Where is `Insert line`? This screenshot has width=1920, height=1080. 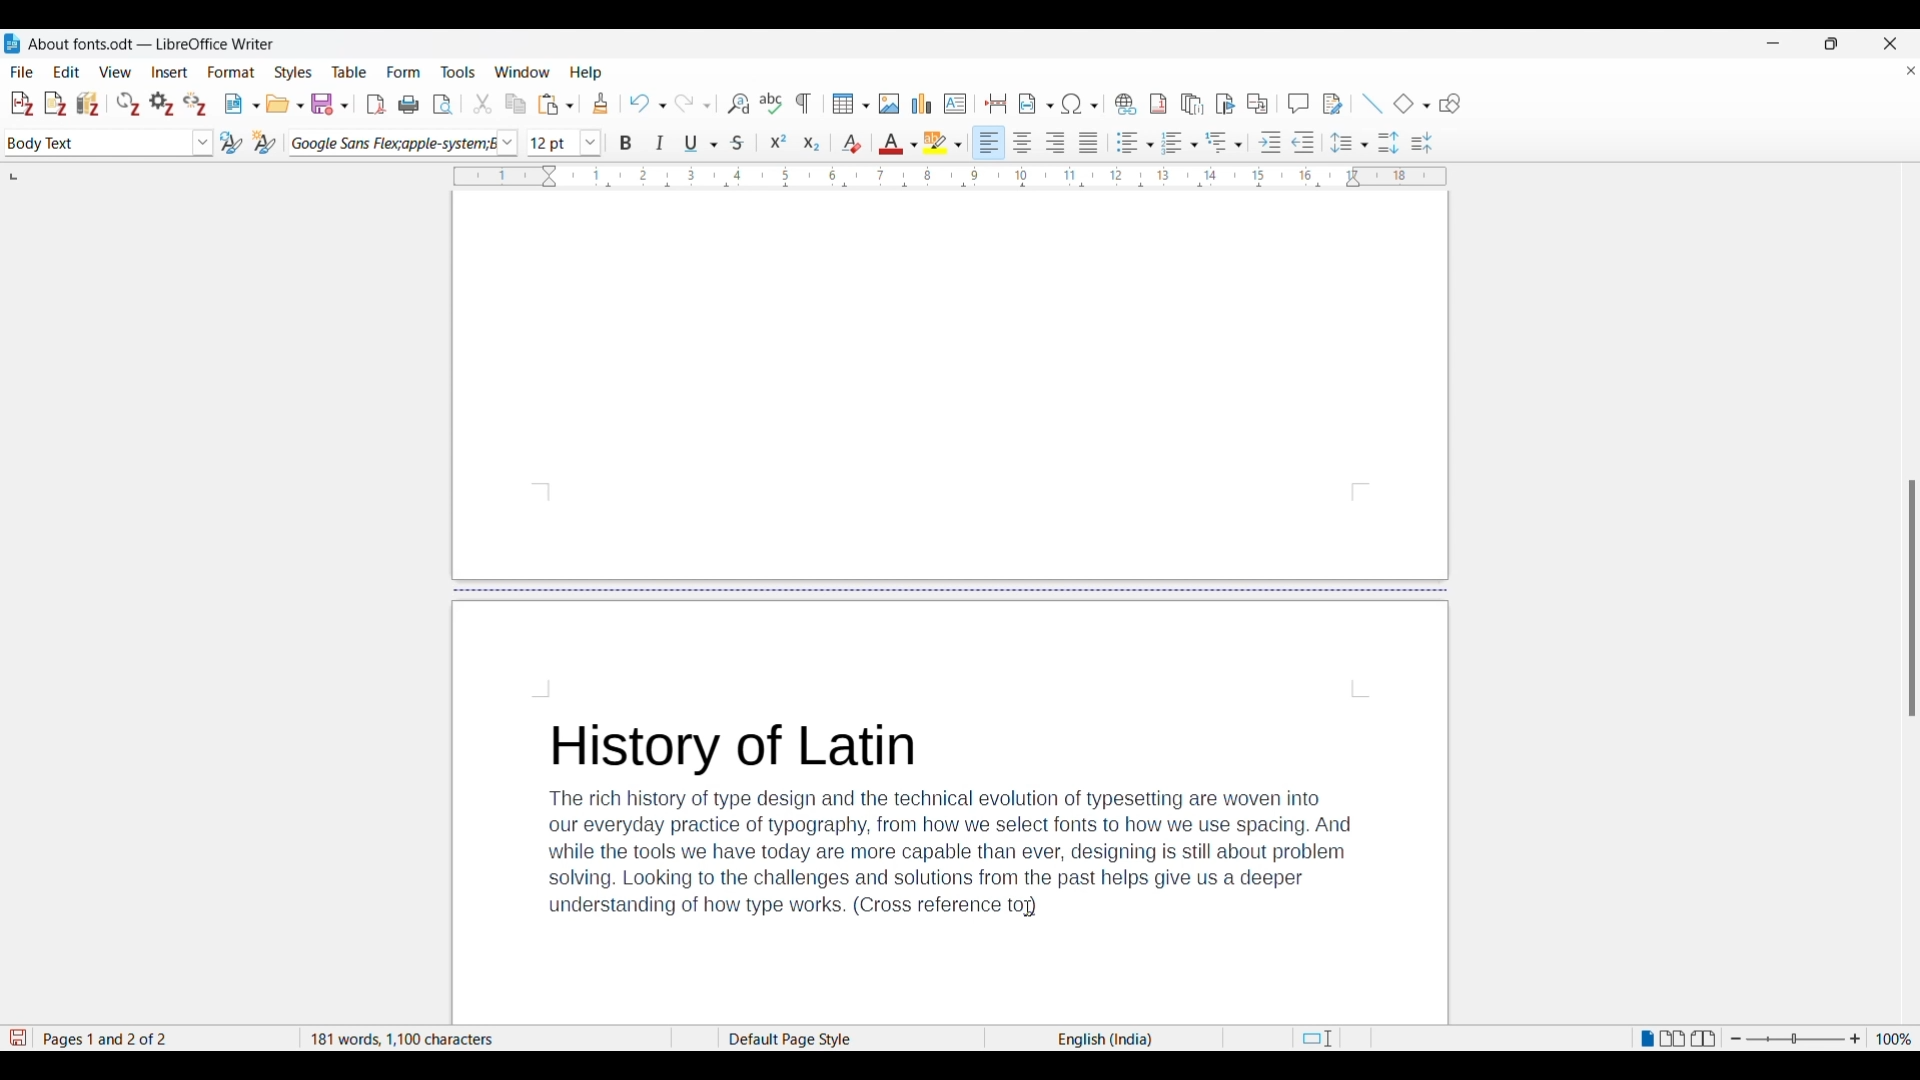 Insert line is located at coordinates (1372, 104).